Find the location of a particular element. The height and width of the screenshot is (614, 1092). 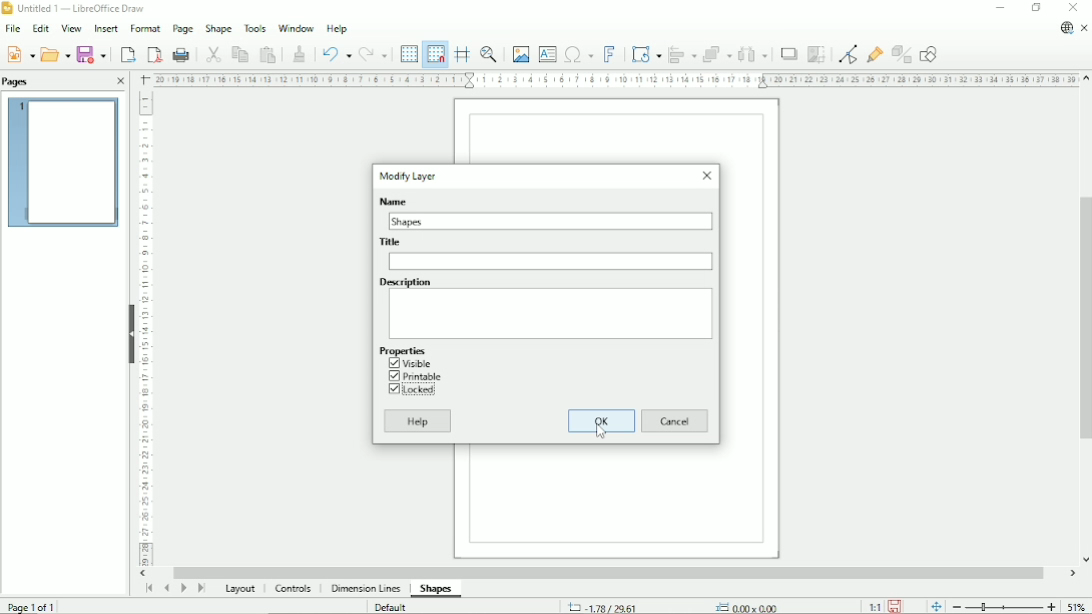

Open  is located at coordinates (55, 53).